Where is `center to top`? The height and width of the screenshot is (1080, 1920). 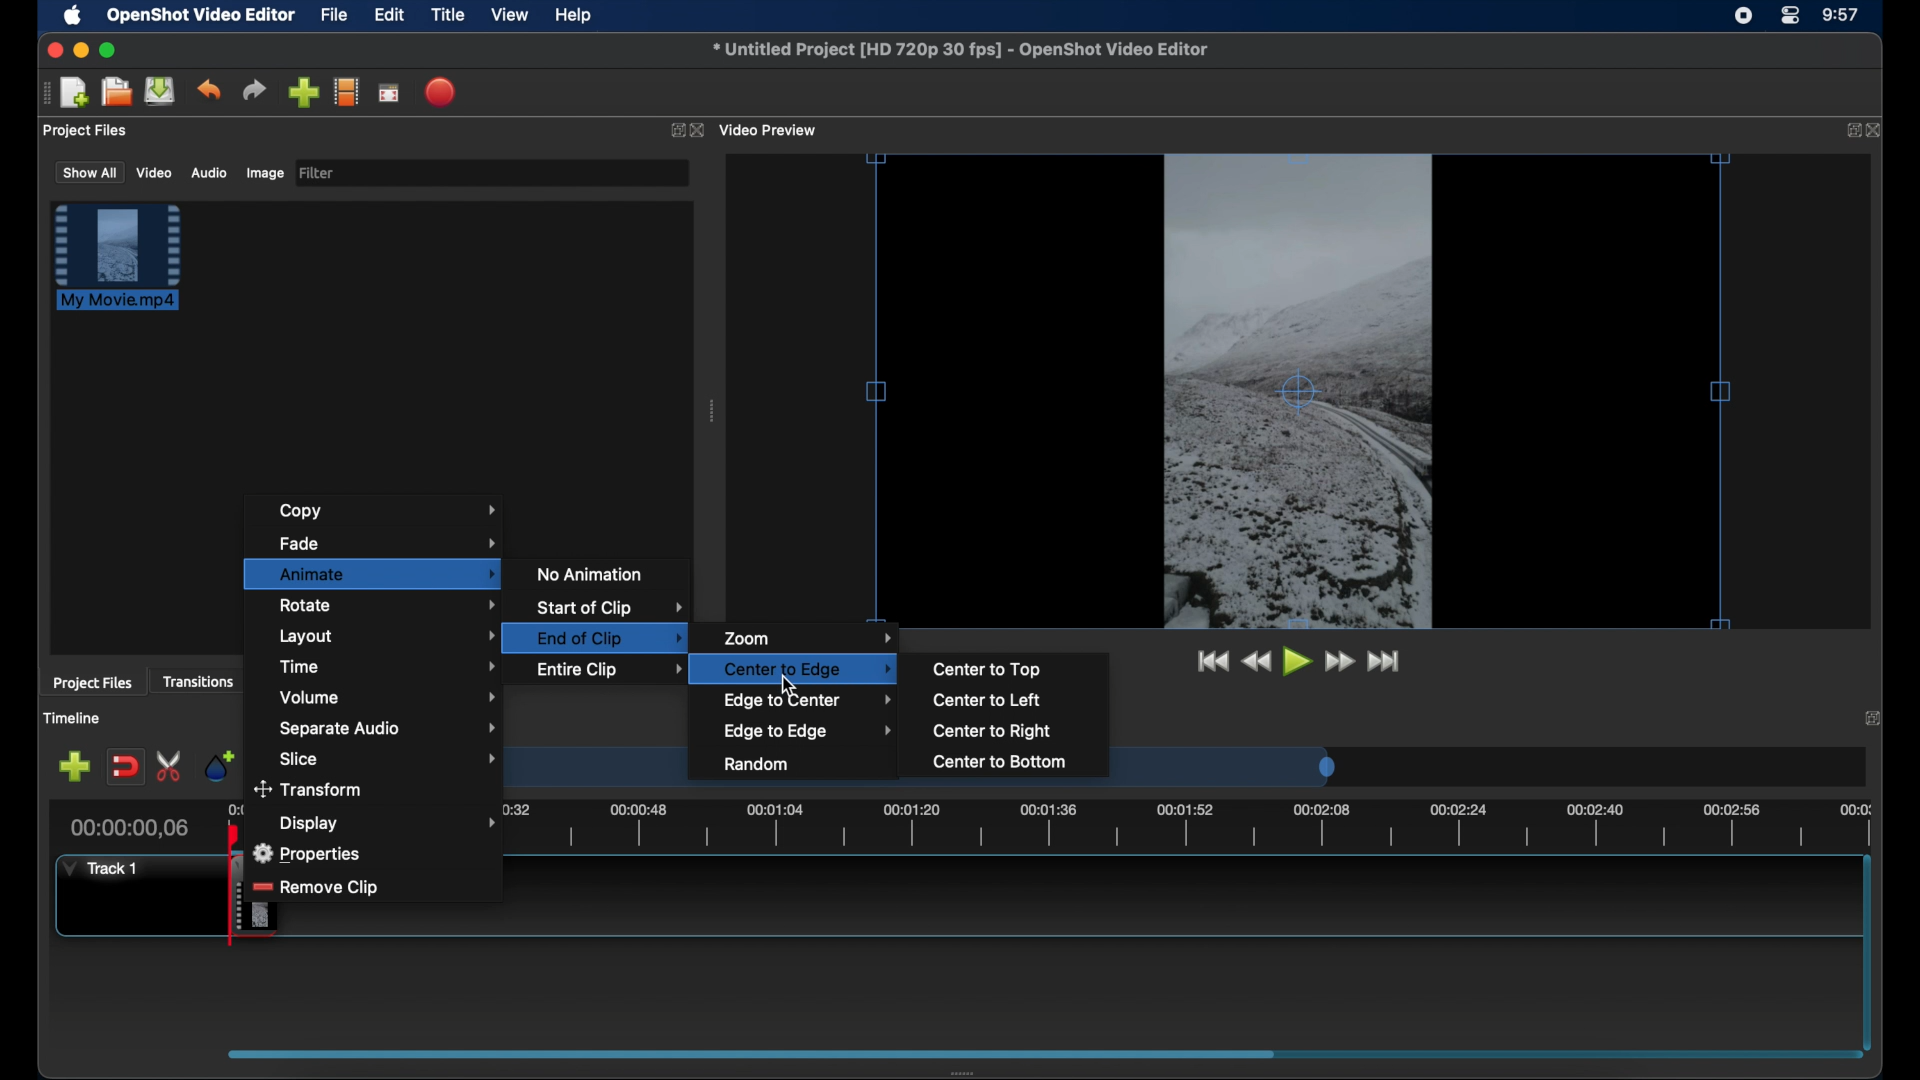 center to top is located at coordinates (987, 669).